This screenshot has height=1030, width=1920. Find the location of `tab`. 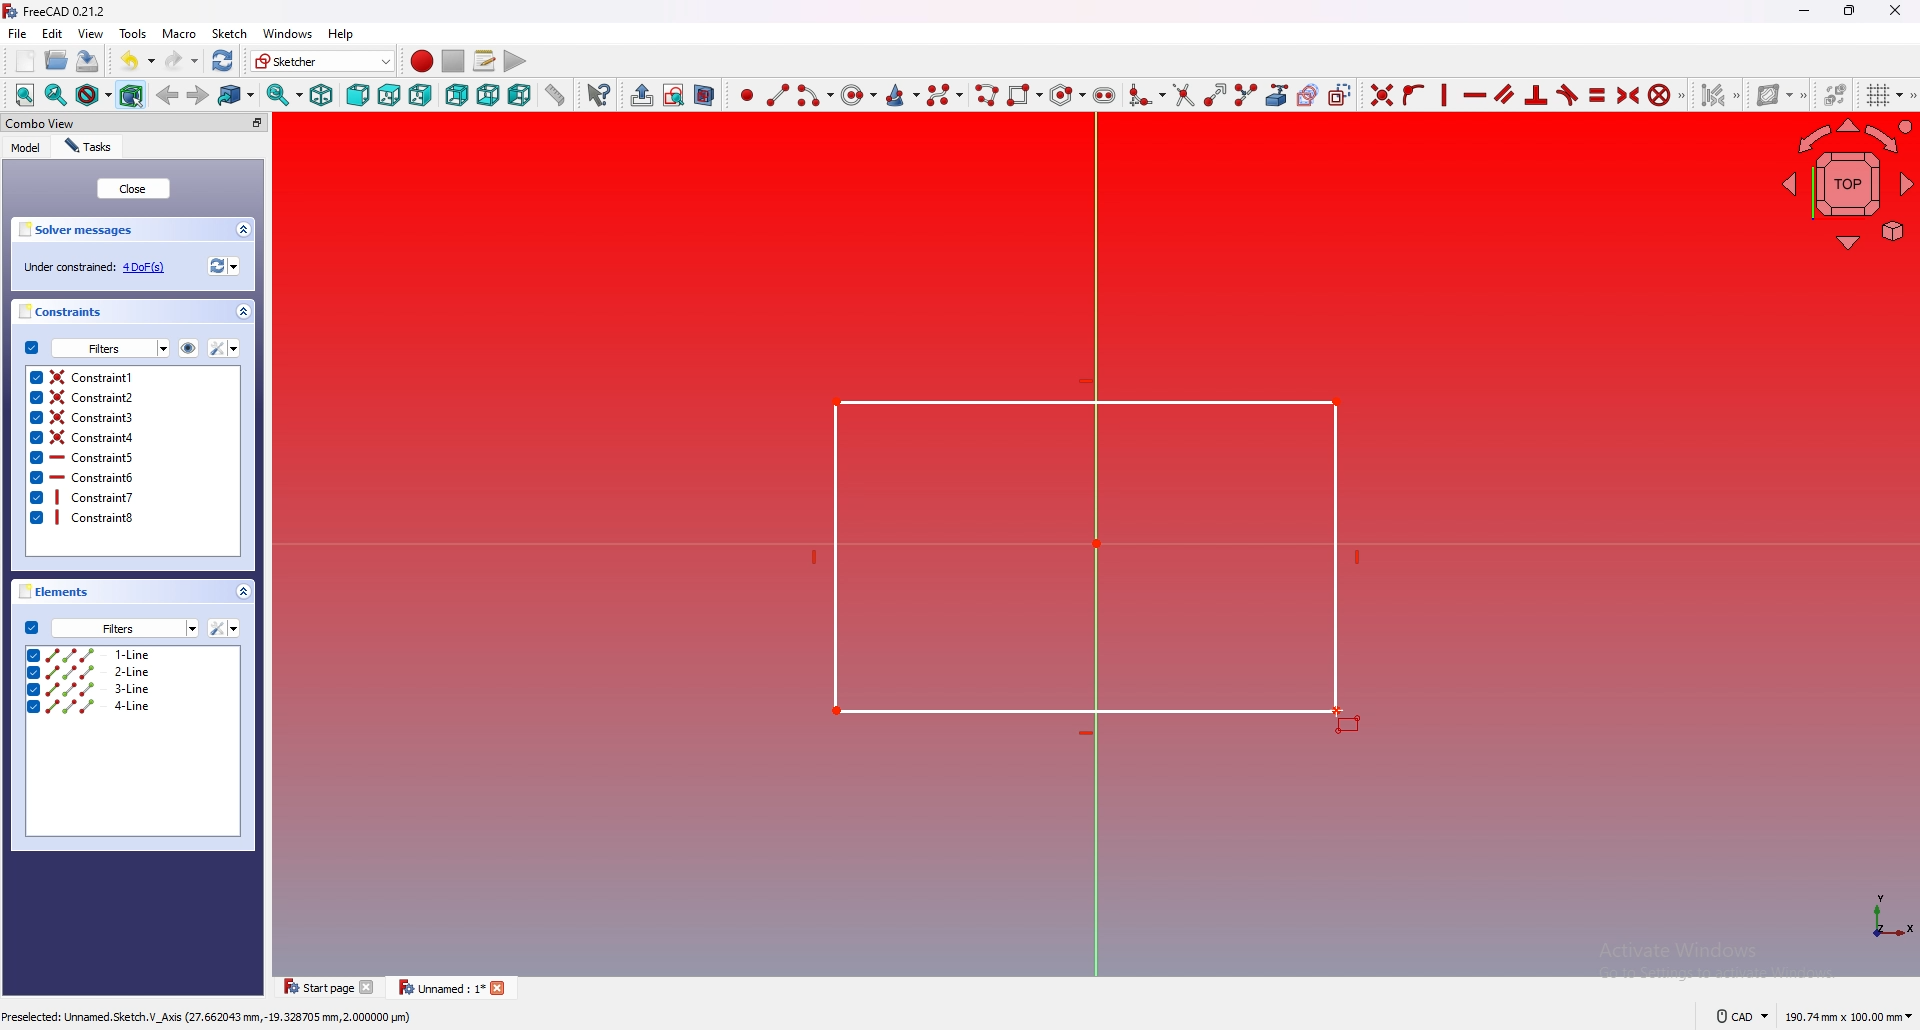

tab is located at coordinates (450, 986).